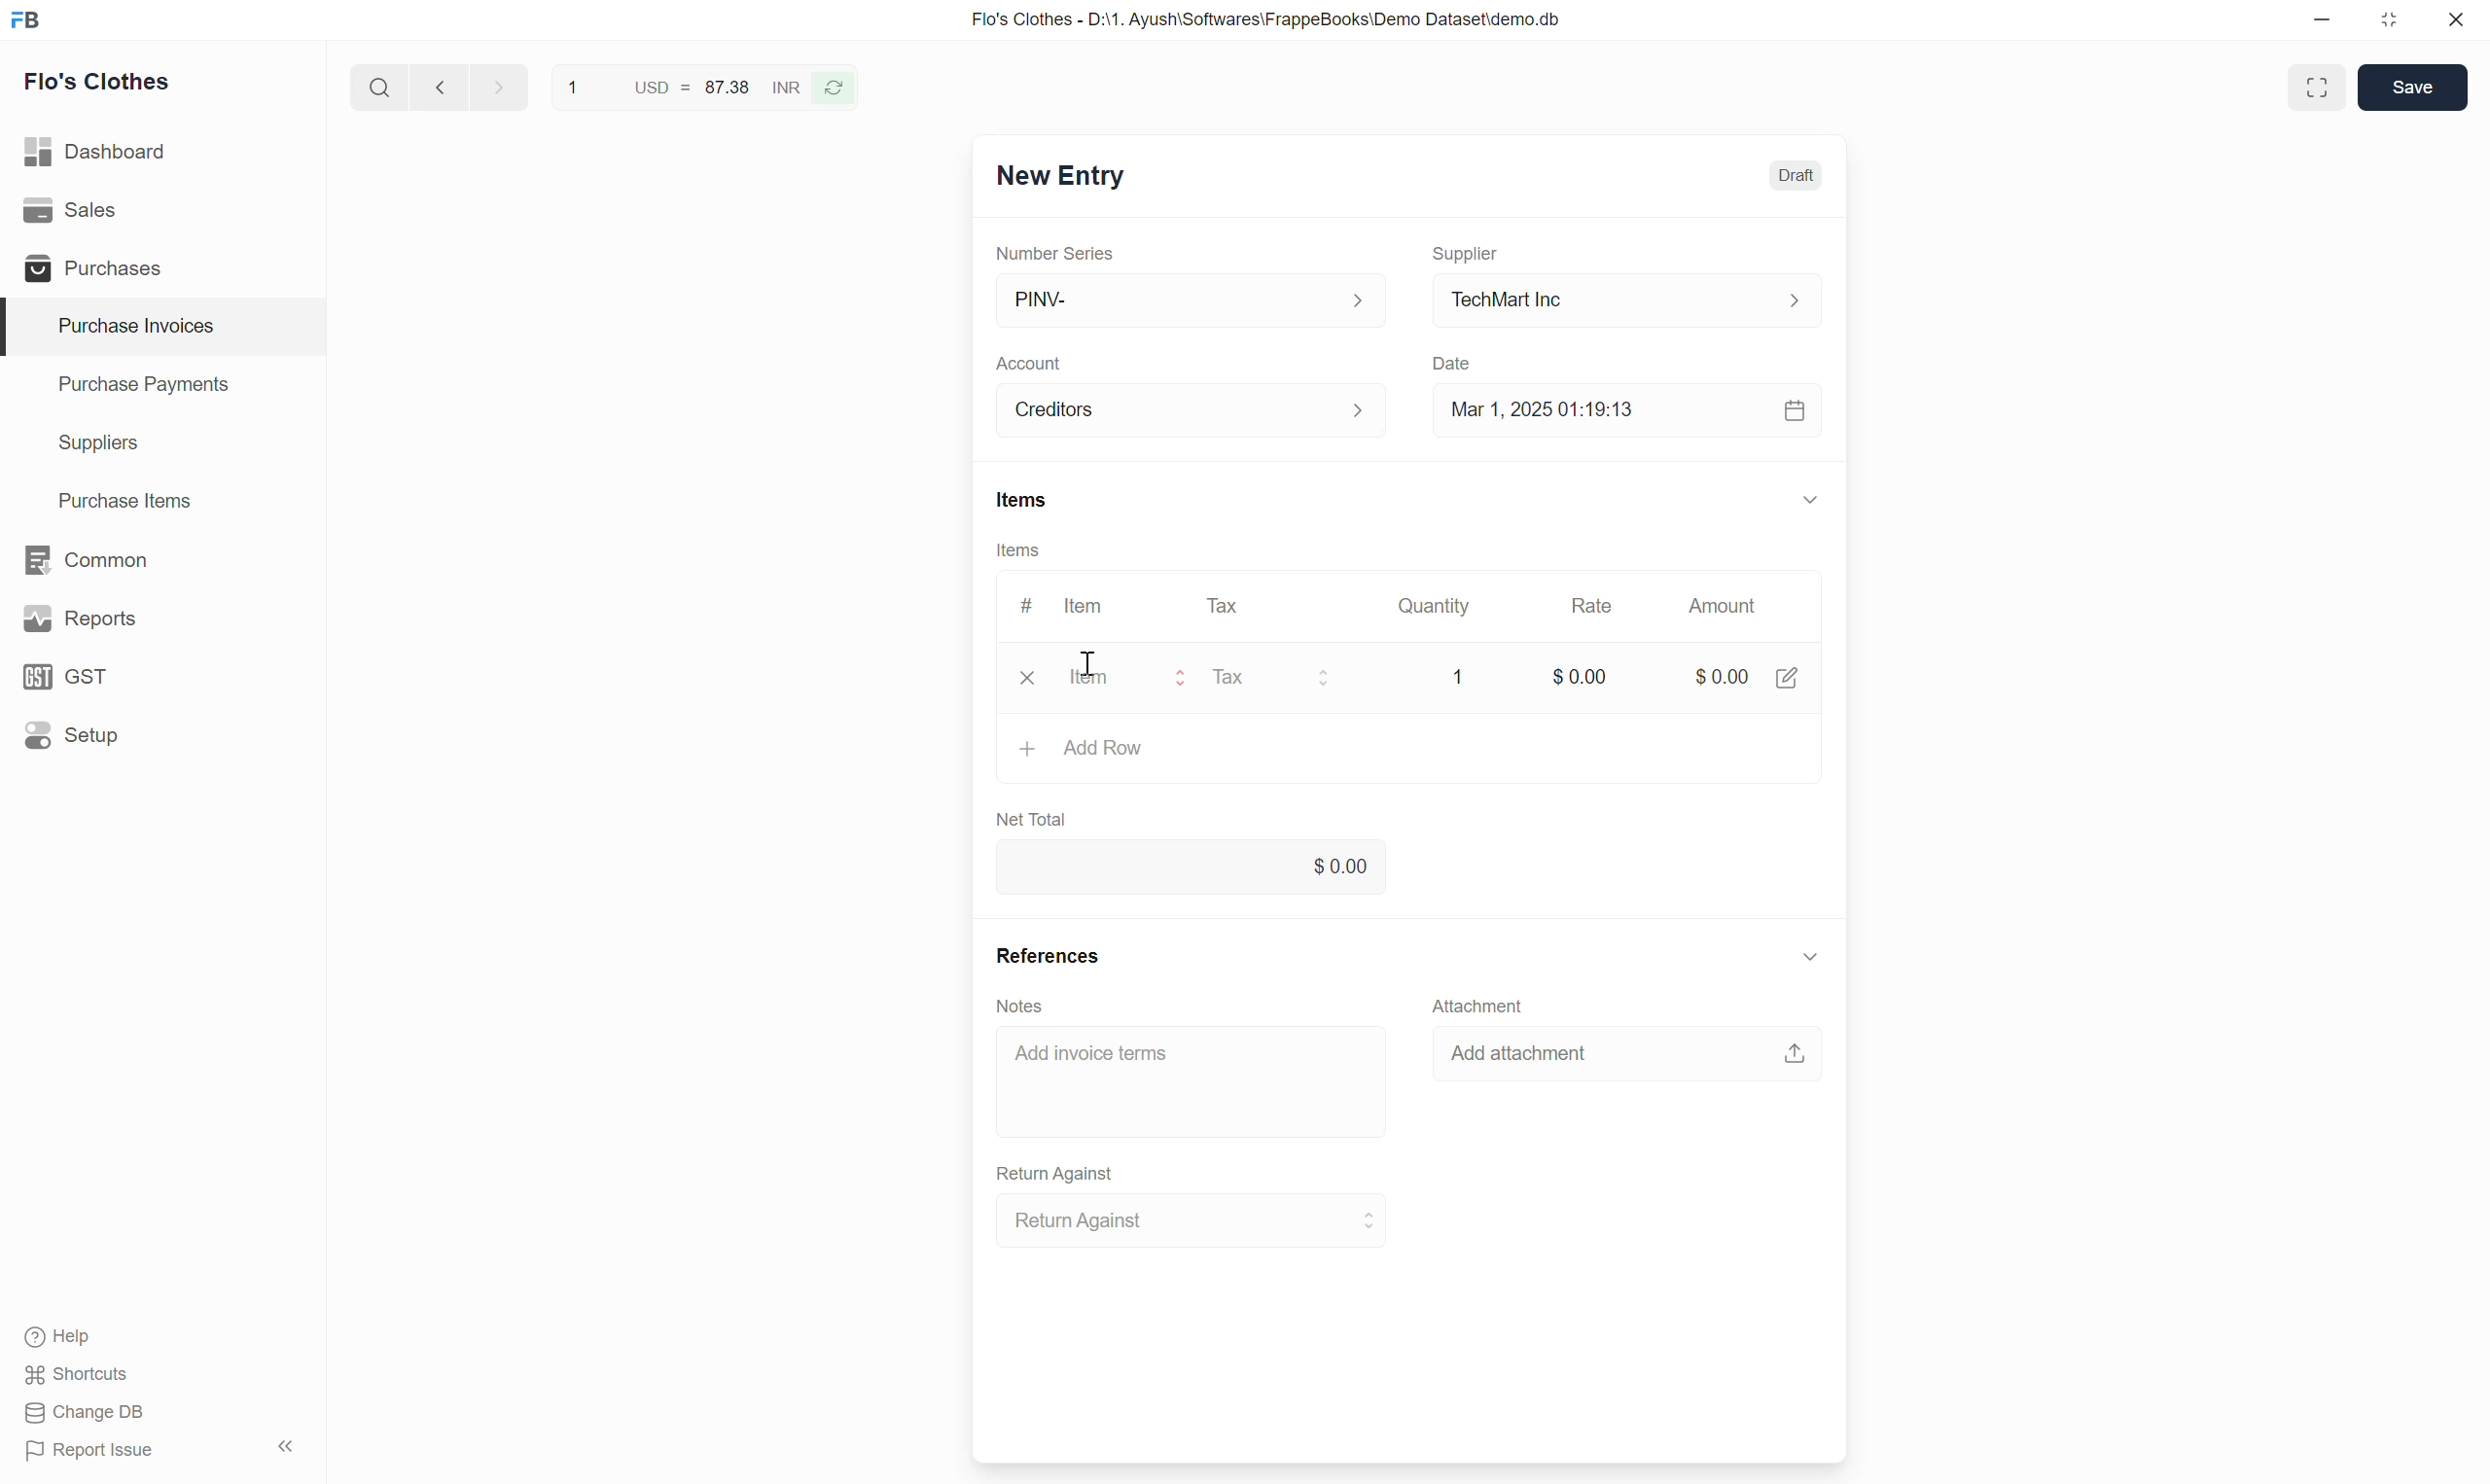  Describe the element at coordinates (1034, 357) in the screenshot. I see `Account` at that location.